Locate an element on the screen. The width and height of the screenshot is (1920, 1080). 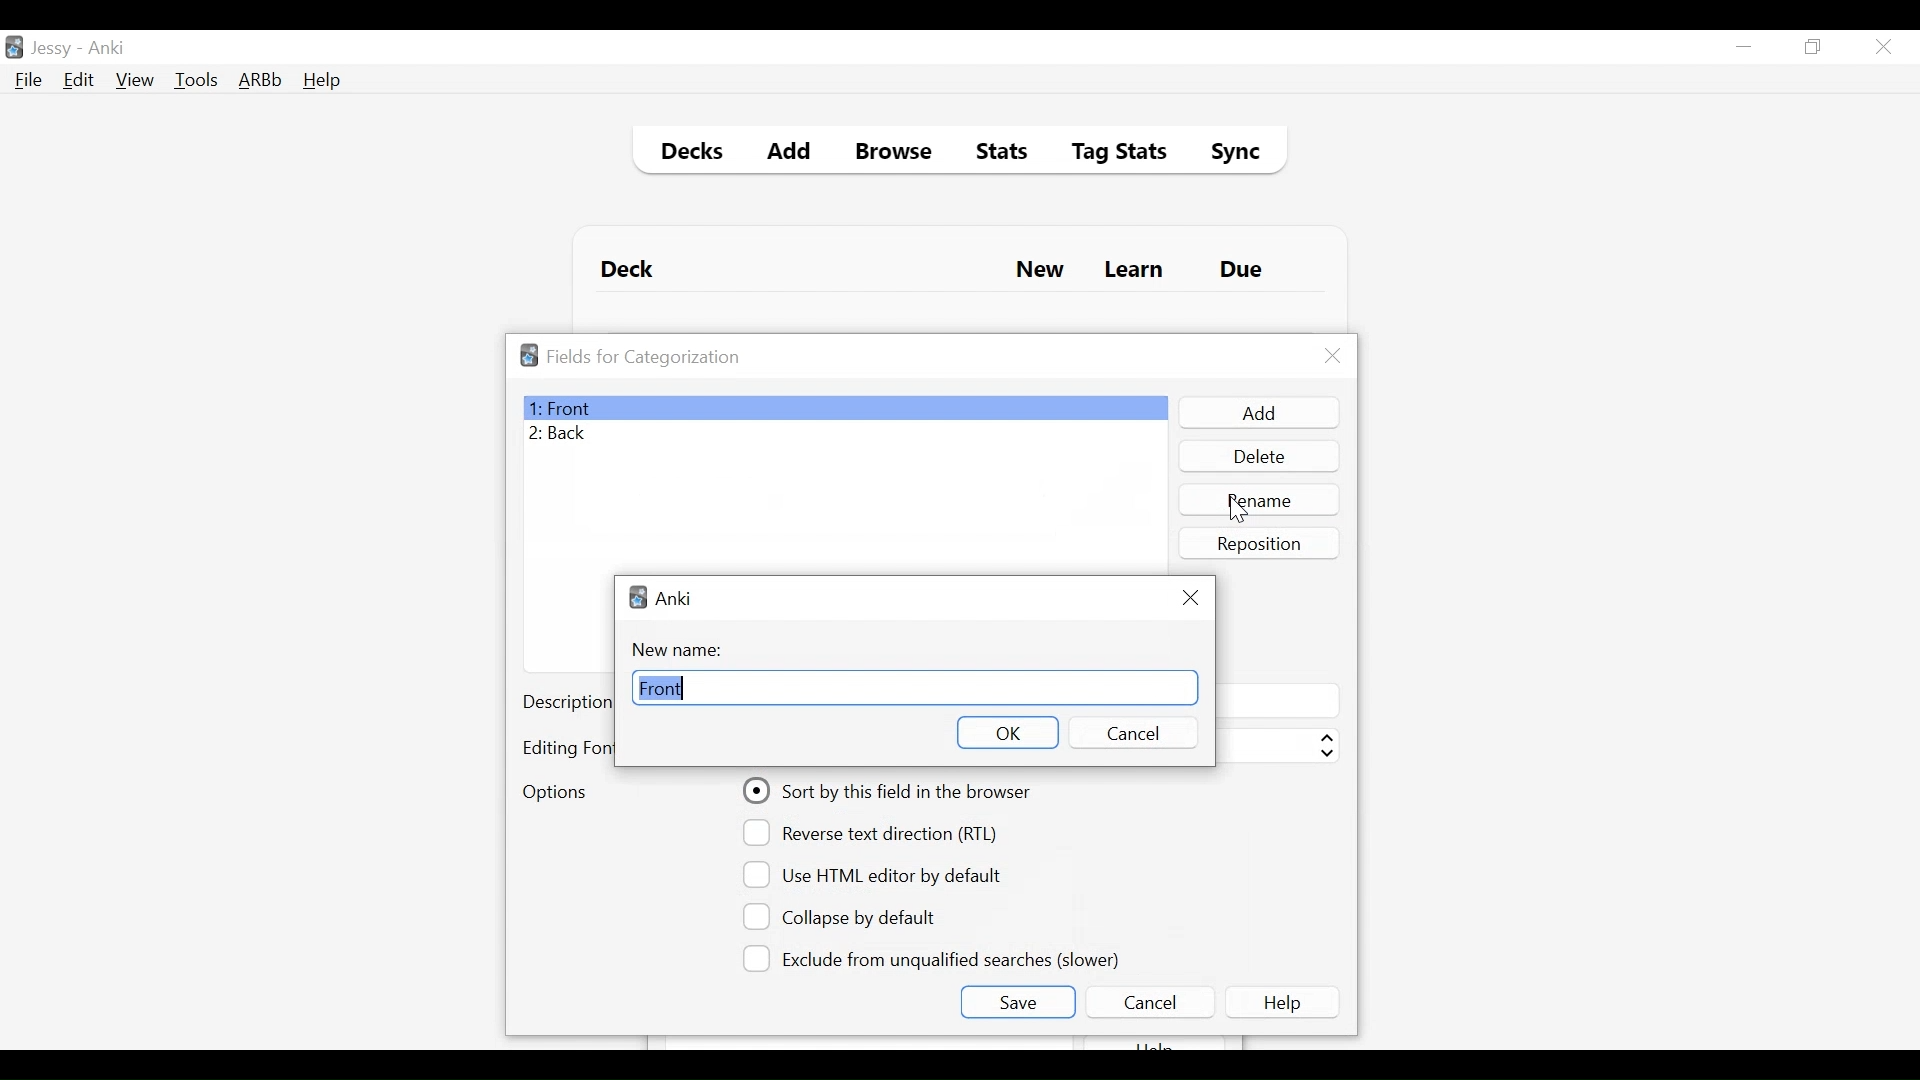
Adjust Font Size is located at coordinates (1277, 746).